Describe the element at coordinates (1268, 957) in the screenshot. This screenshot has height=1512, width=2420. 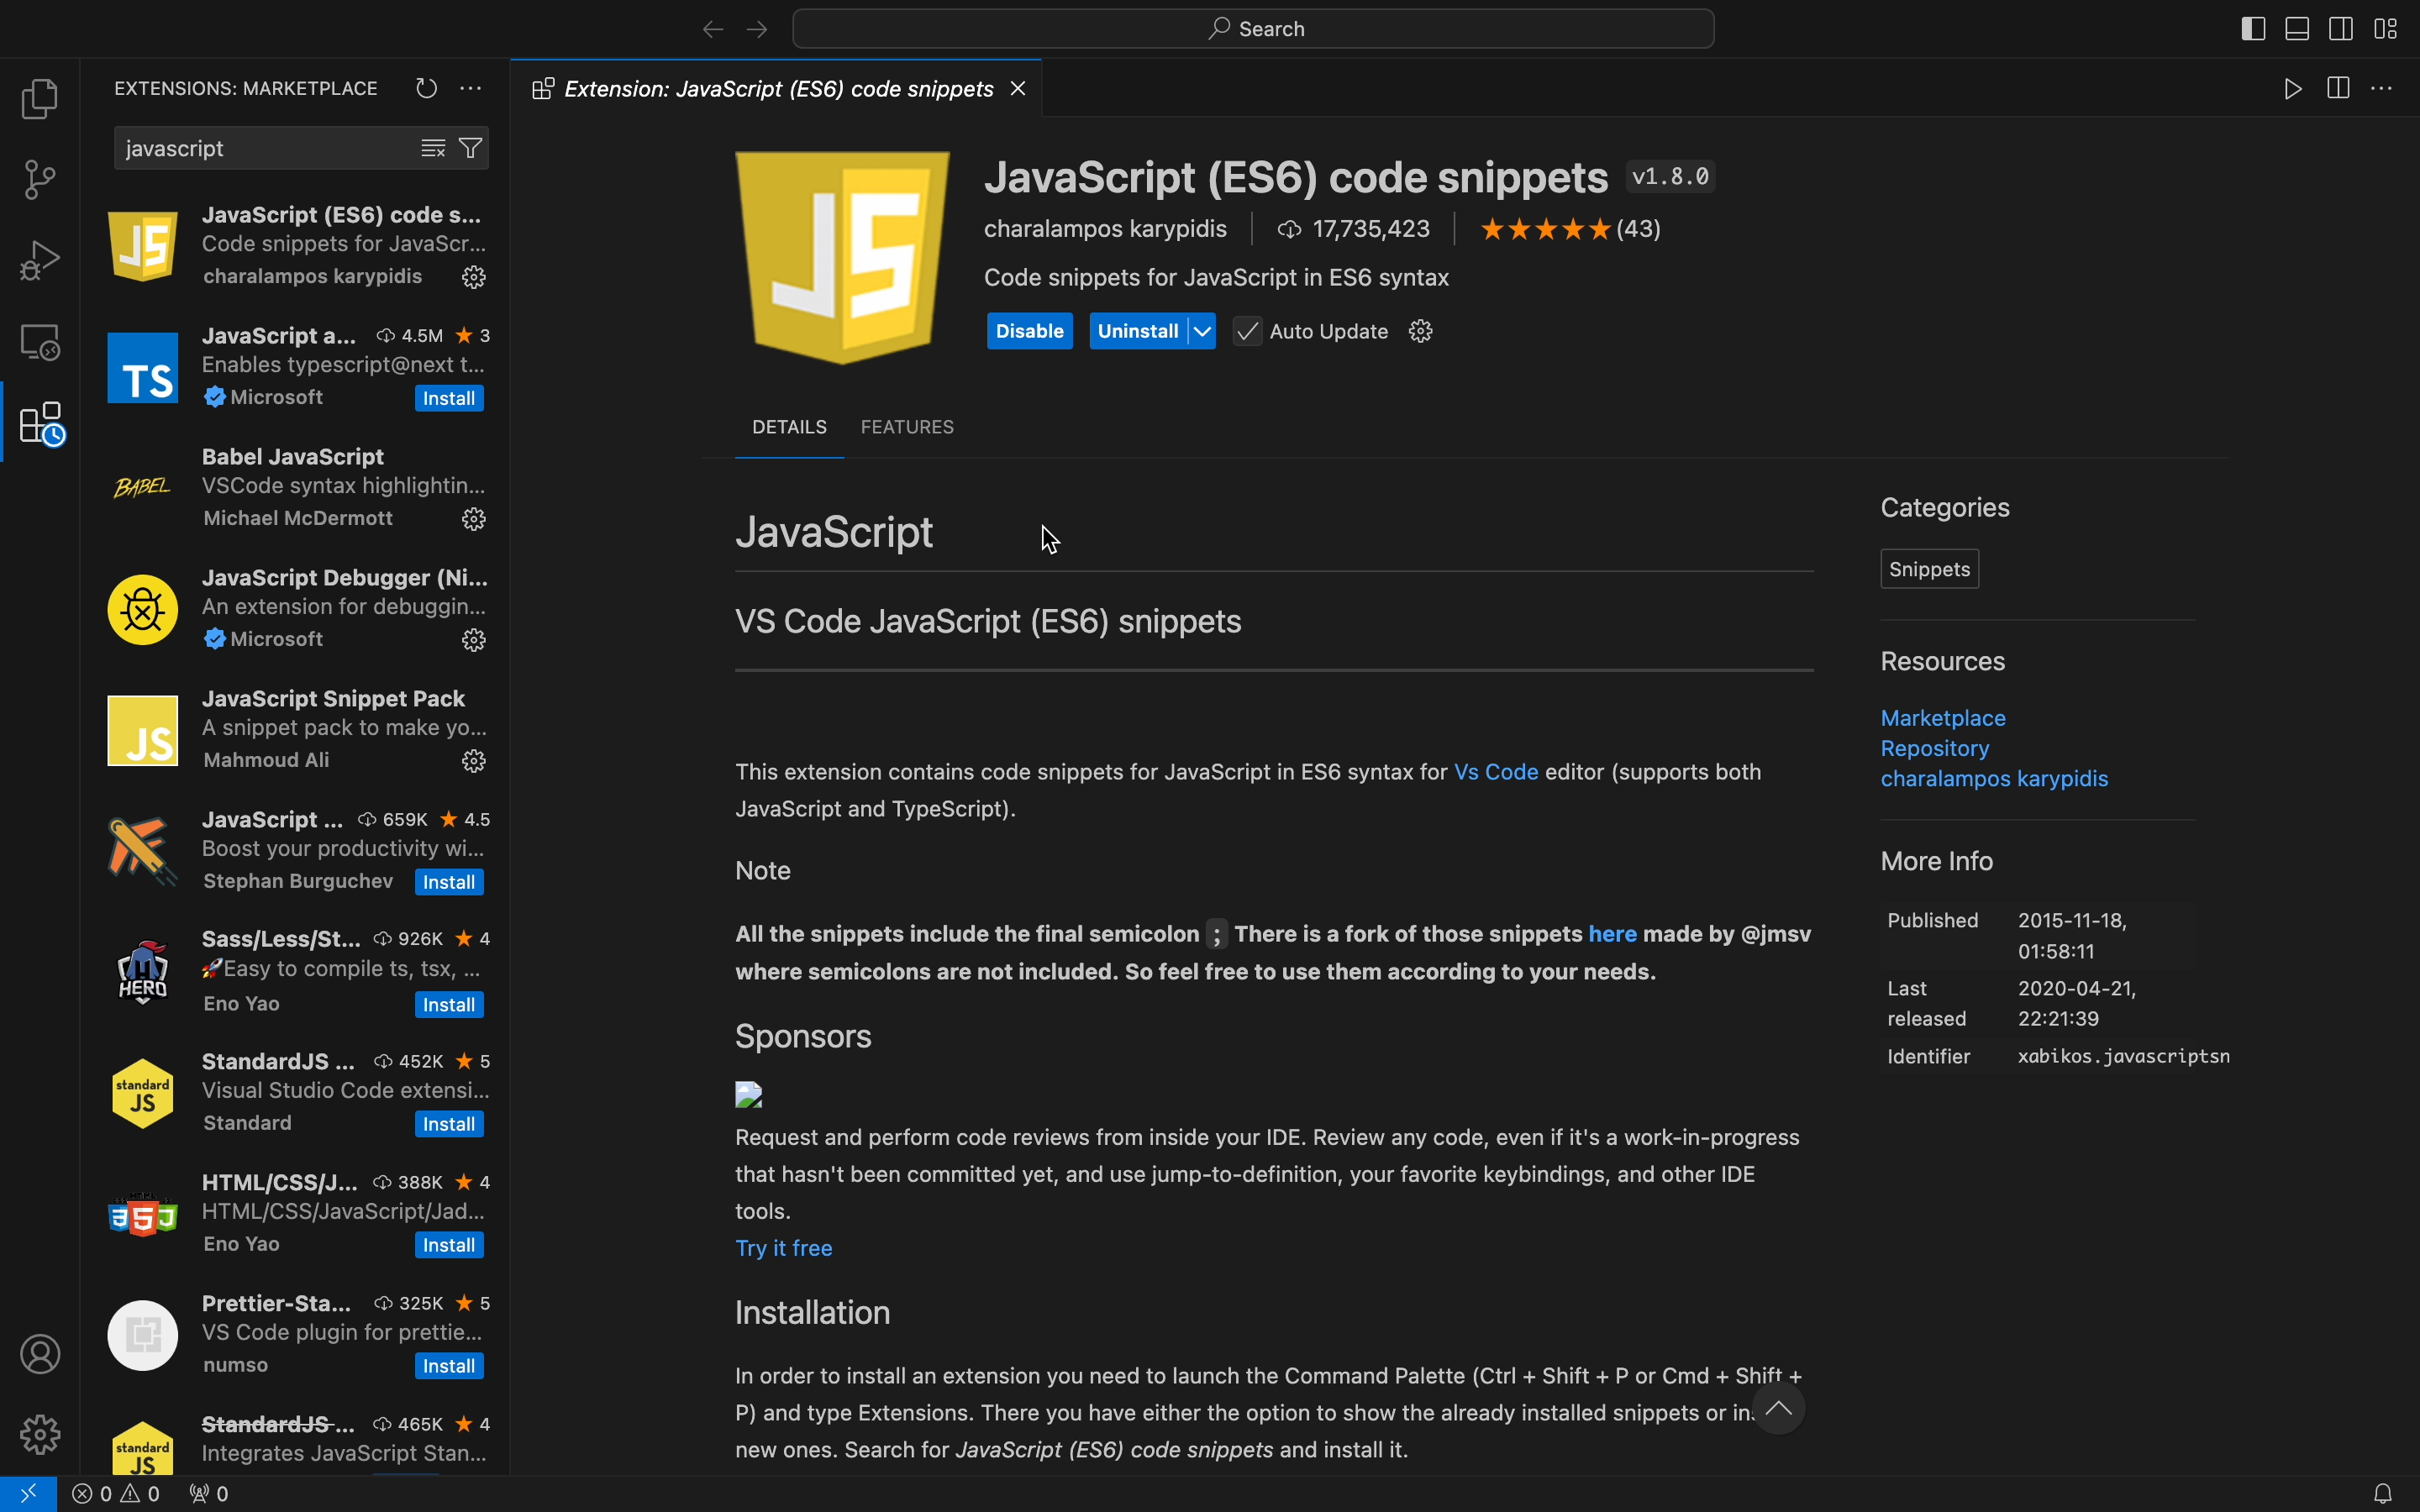
I see `` at that location.